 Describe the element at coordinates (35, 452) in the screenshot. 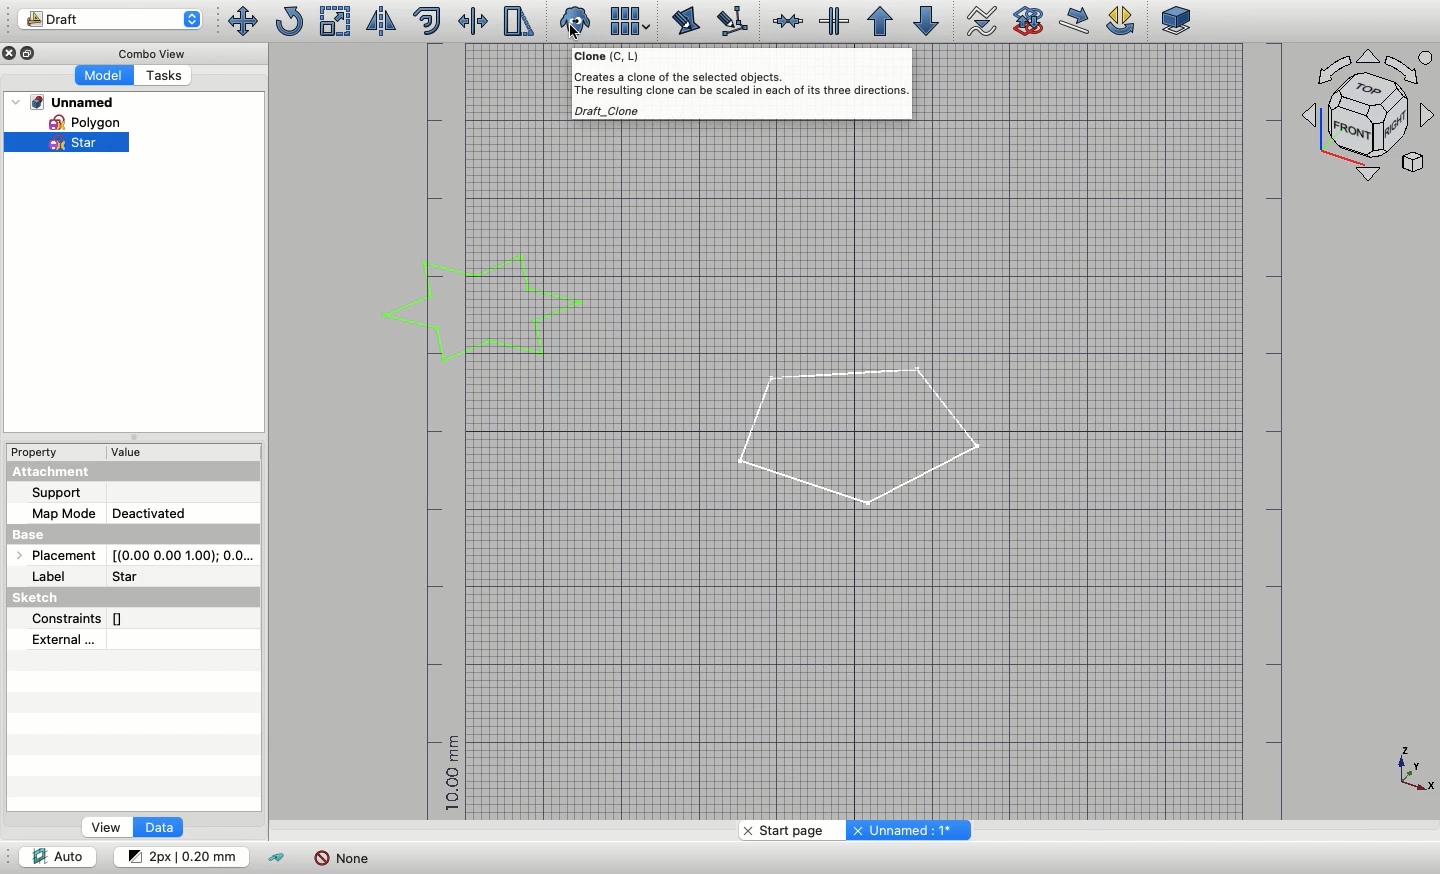

I see `Property` at that location.